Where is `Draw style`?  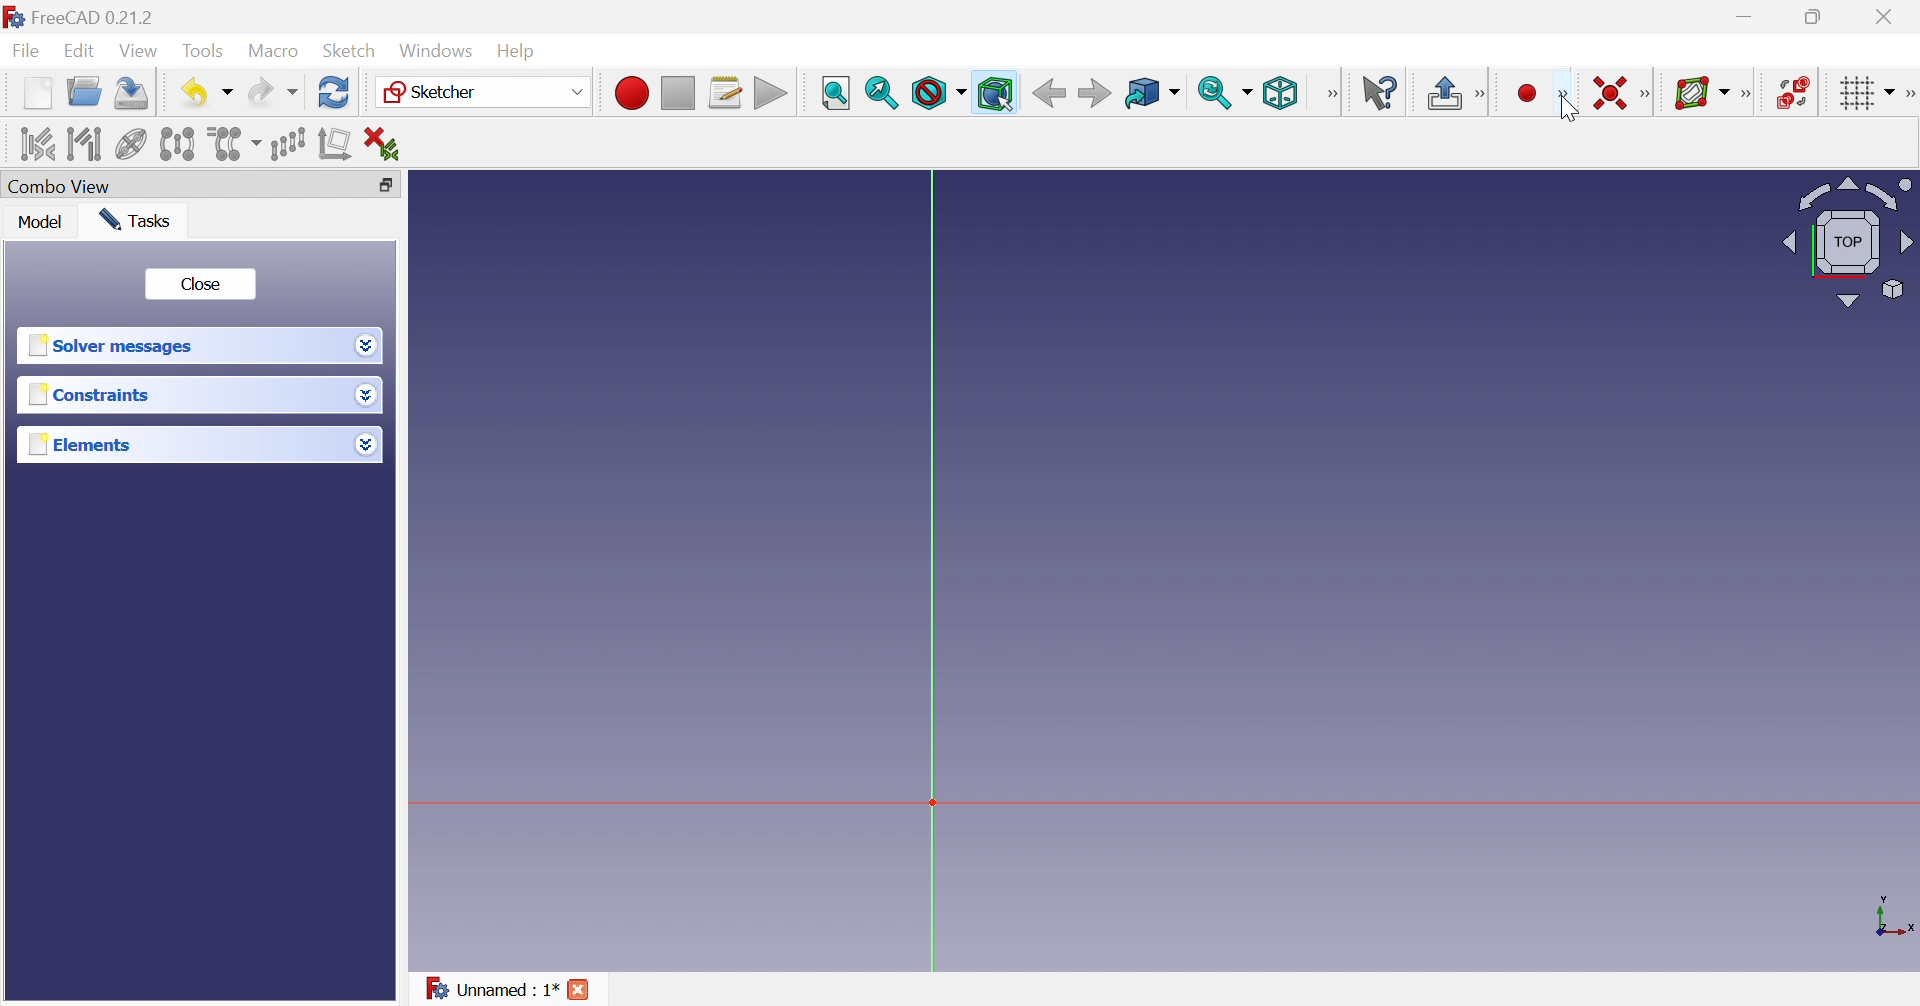
Draw style is located at coordinates (938, 92).